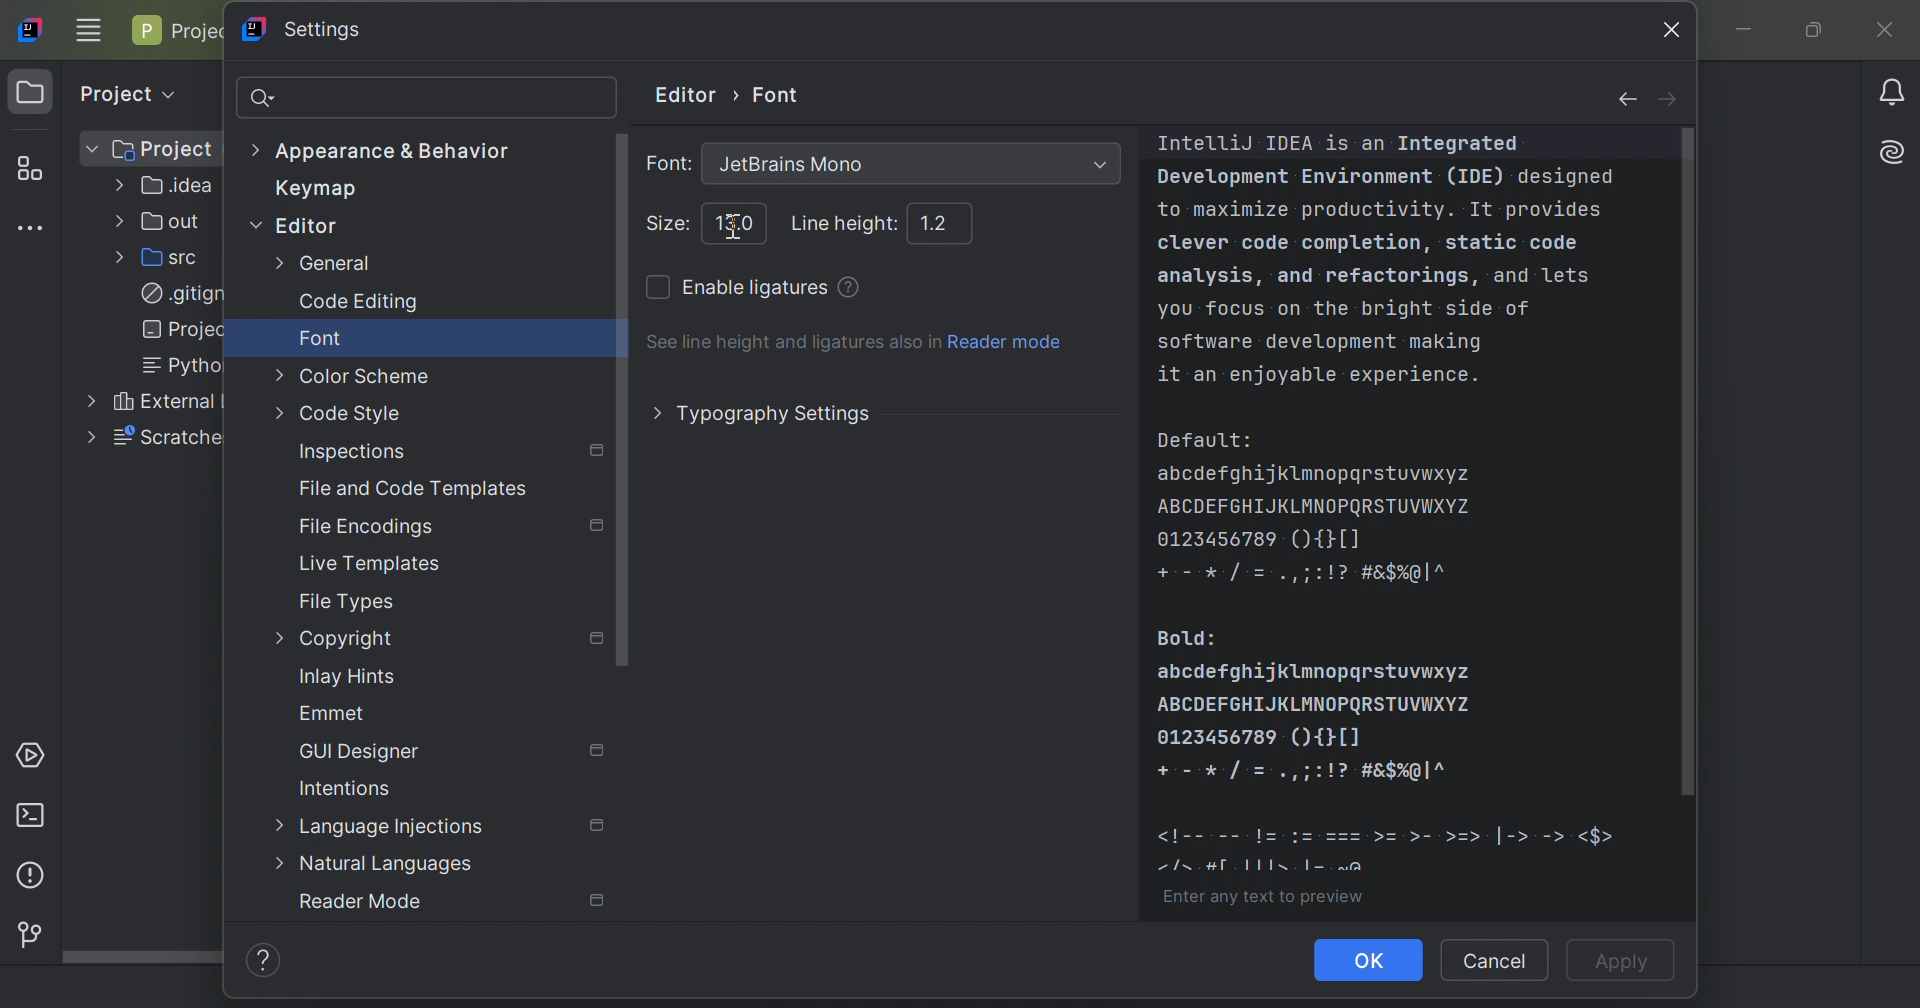 This screenshot has height=1008, width=1920. What do you see at coordinates (28, 879) in the screenshot?
I see `Problems` at bounding box center [28, 879].